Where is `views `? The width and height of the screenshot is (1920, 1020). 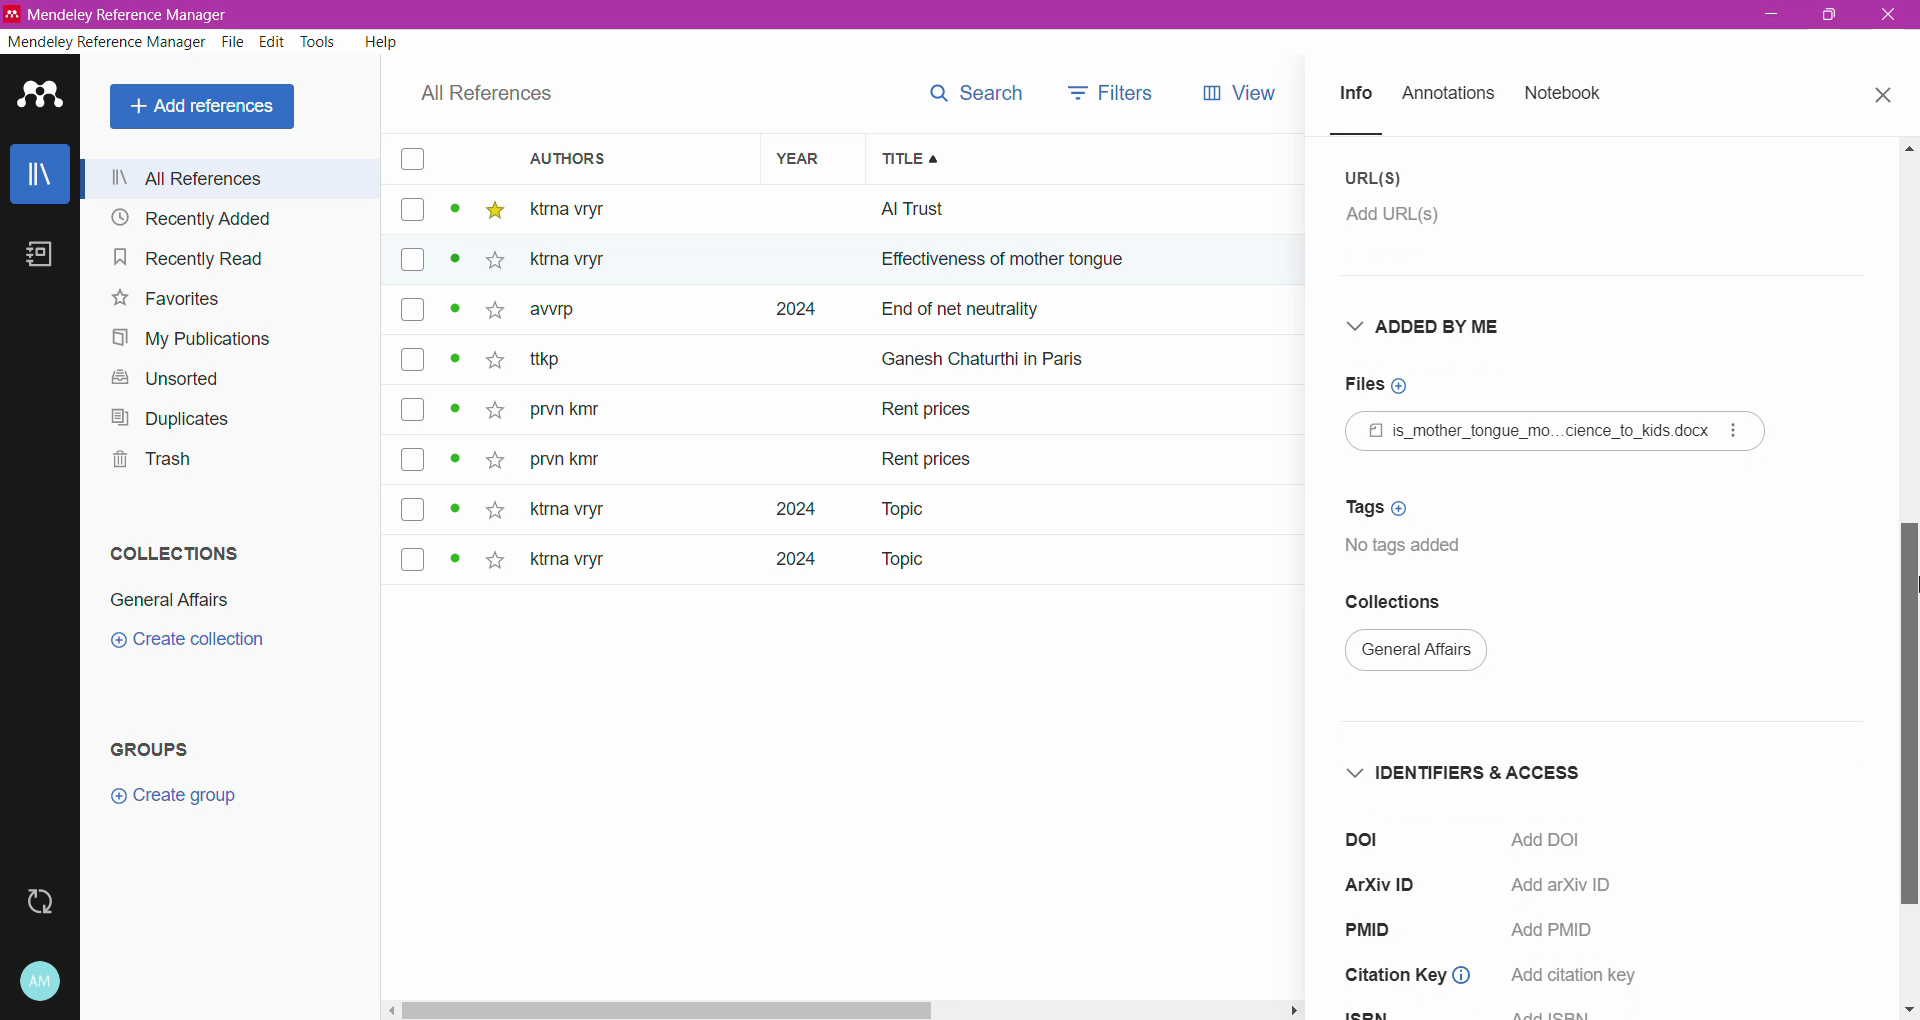 views  is located at coordinates (1253, 93).